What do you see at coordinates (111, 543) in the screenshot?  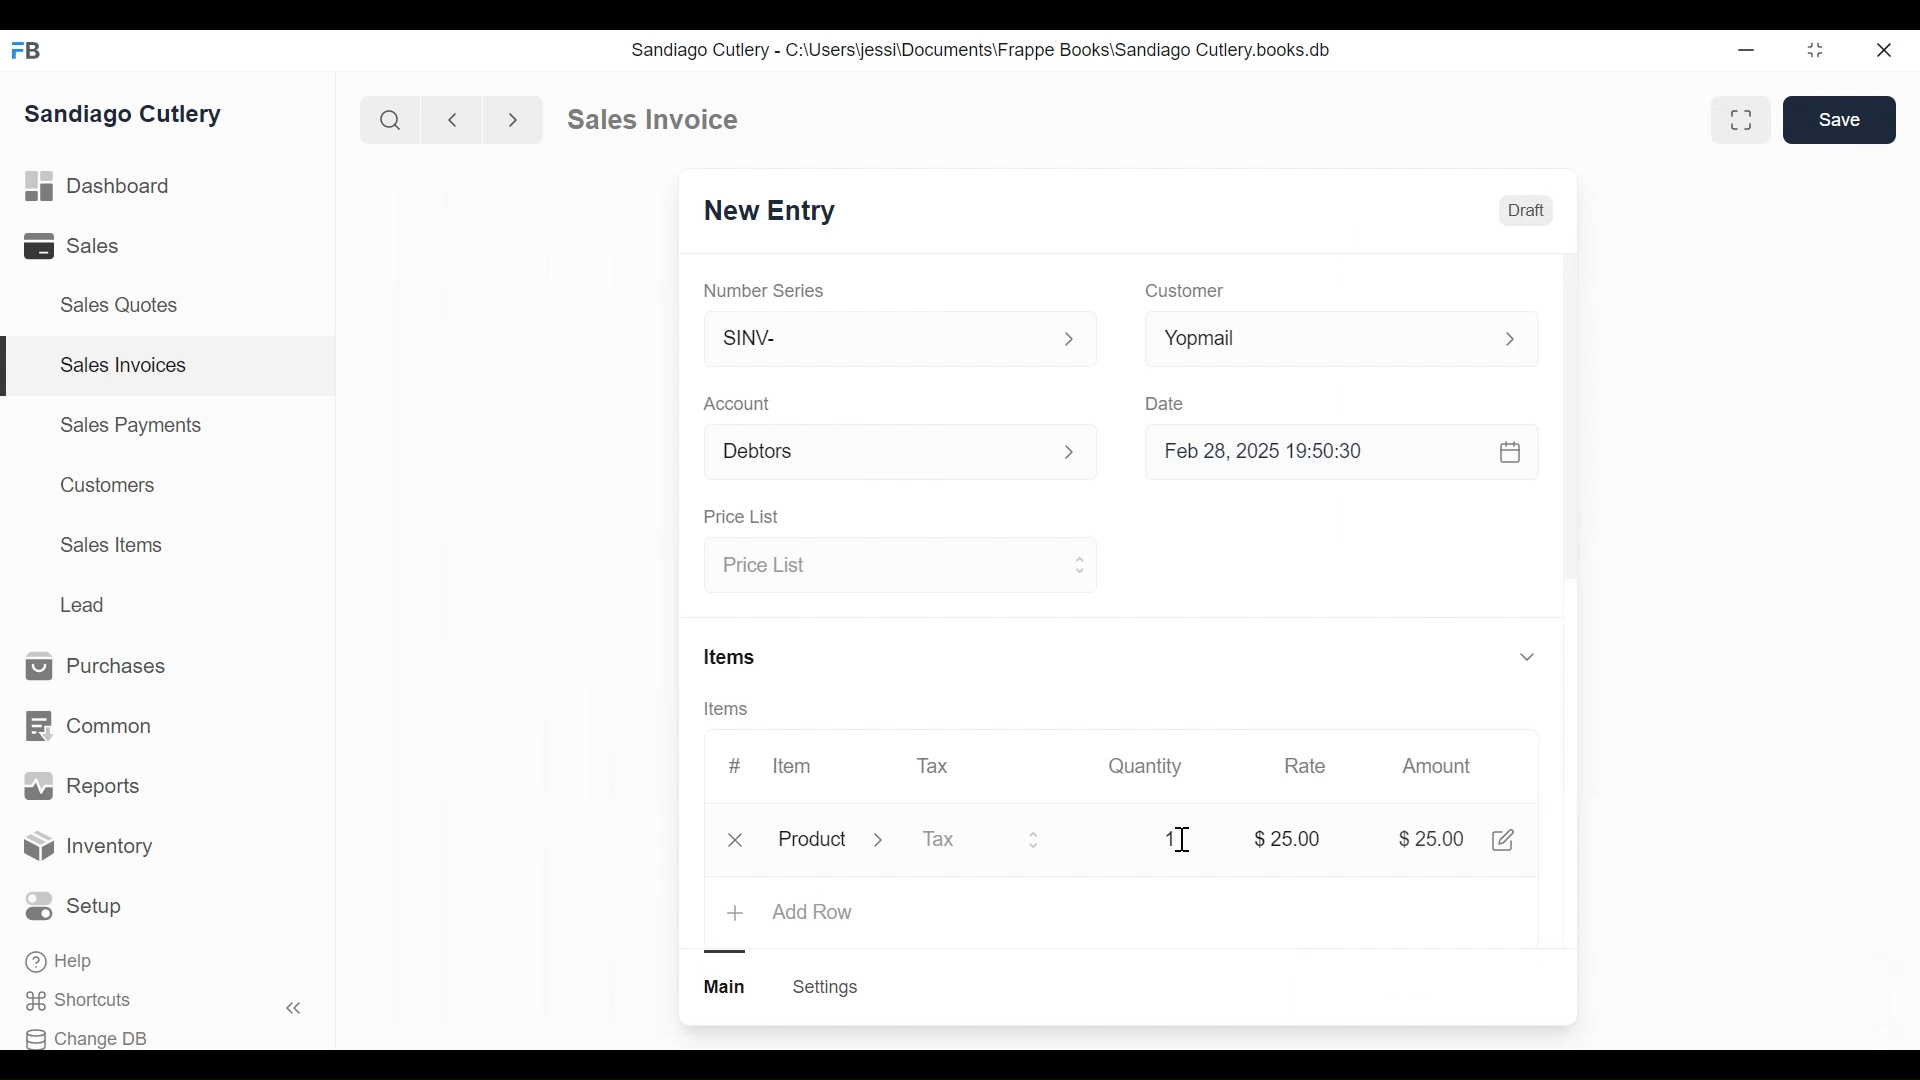 I see `Sales Items` at bounding box center [111, 543].